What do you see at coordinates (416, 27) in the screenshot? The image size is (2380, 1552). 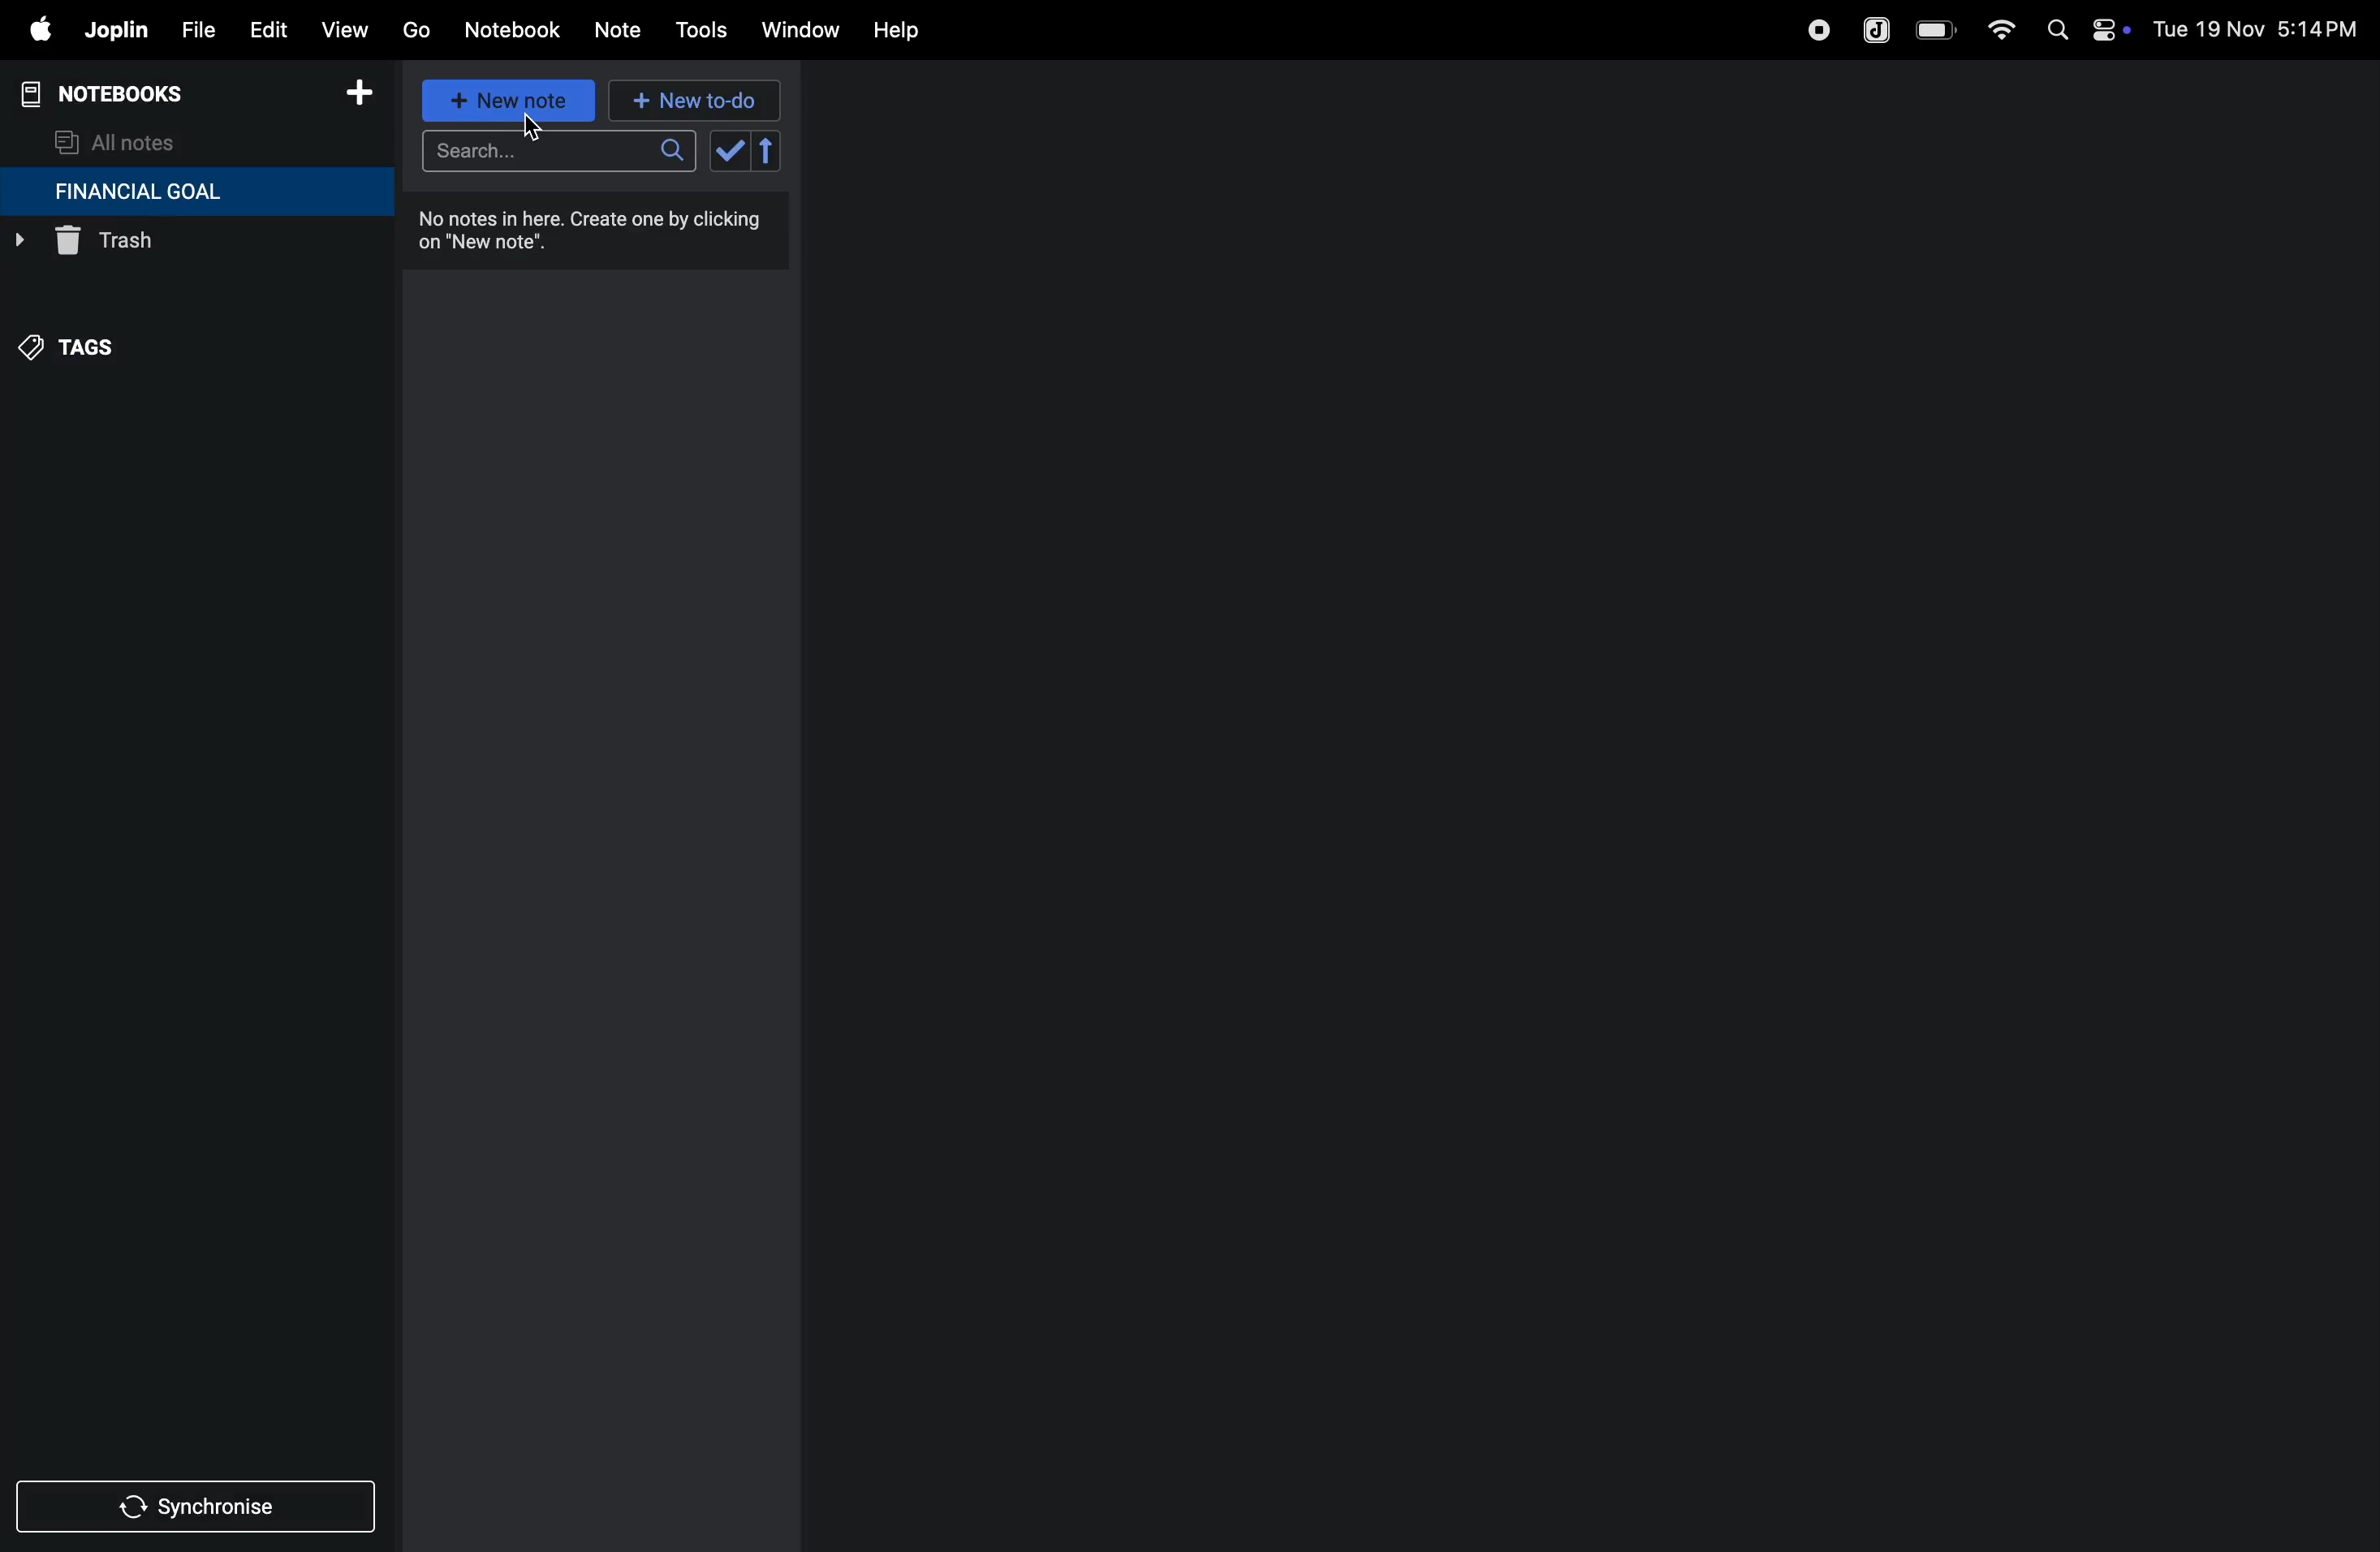 I see `go` at bounding box center [416, 27].